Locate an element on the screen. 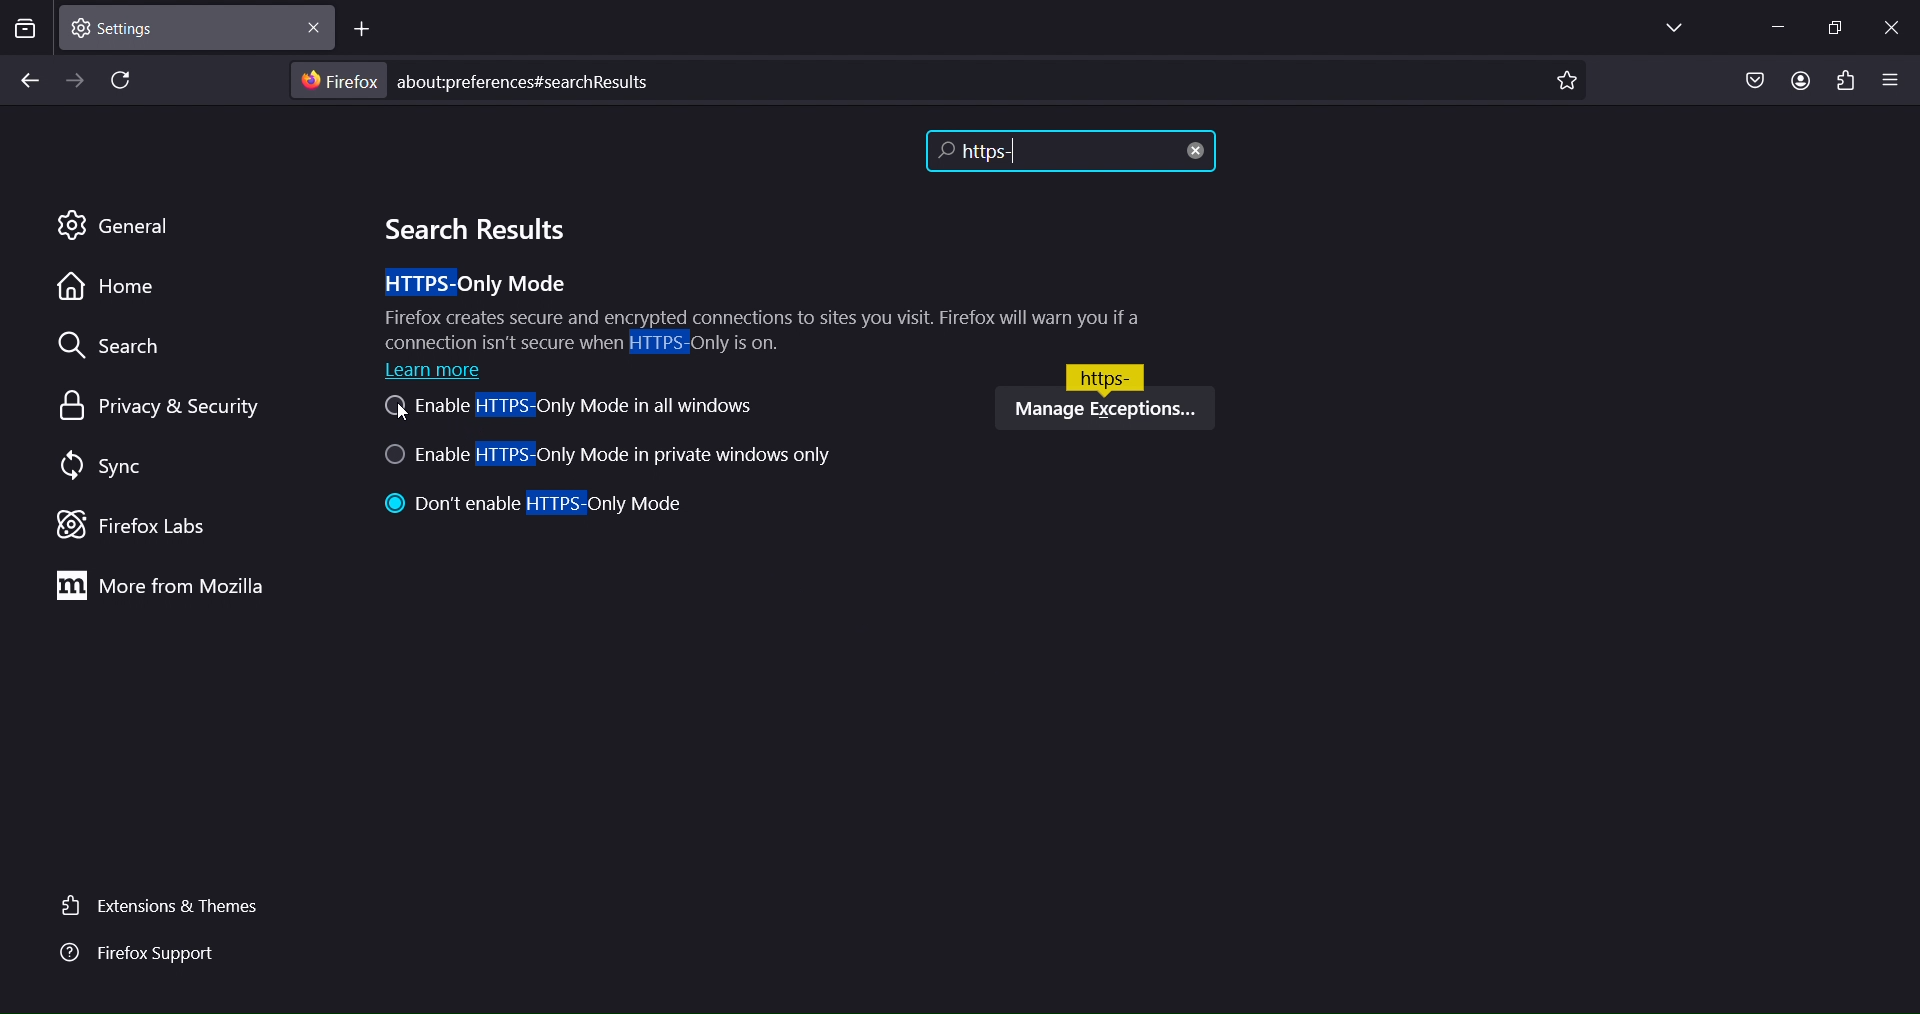 Image resolution: width=1920 pixels, height=1014 pixels. go back one page is located at coordinates (27, 82).